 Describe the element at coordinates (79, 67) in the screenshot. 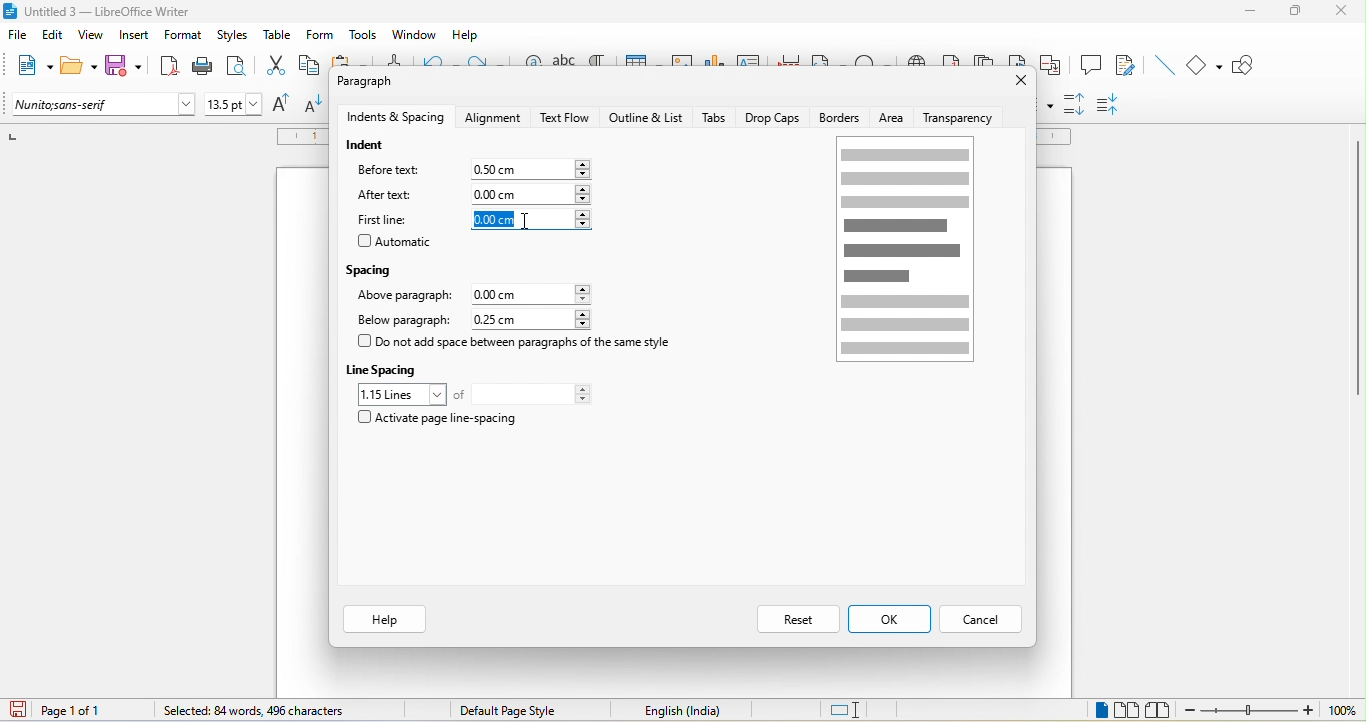

I see `open` at that location.